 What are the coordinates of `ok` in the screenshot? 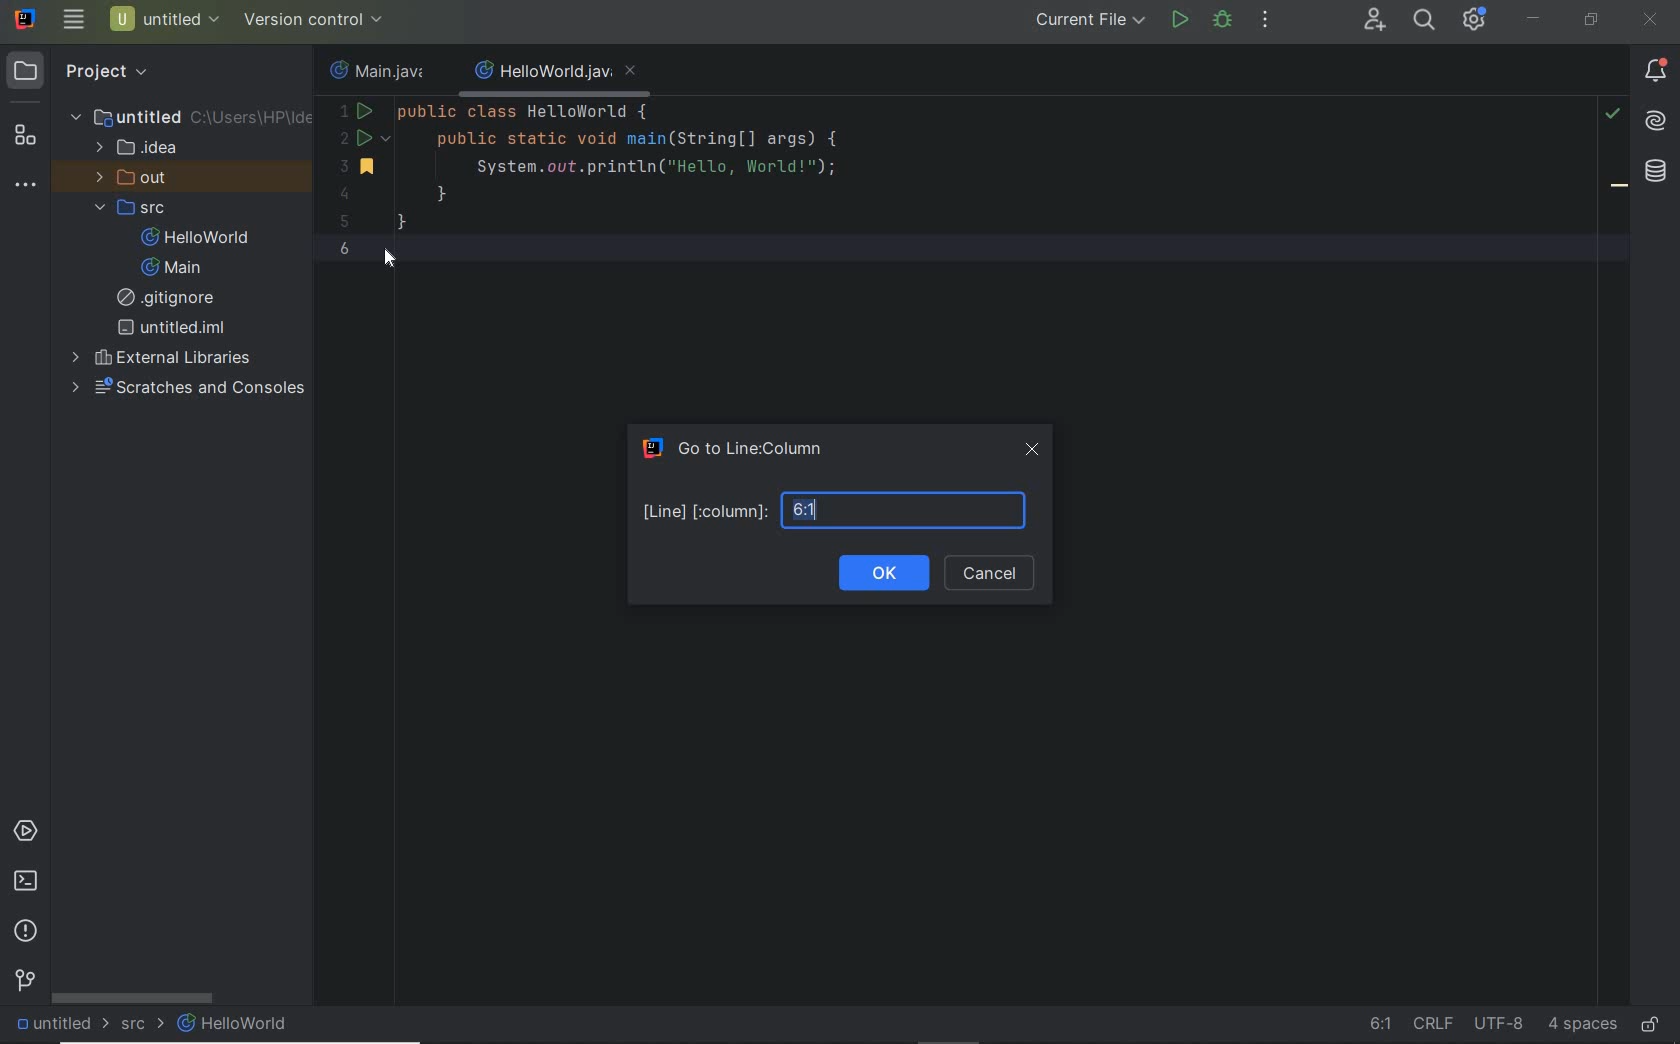 It's located at (882, 573).